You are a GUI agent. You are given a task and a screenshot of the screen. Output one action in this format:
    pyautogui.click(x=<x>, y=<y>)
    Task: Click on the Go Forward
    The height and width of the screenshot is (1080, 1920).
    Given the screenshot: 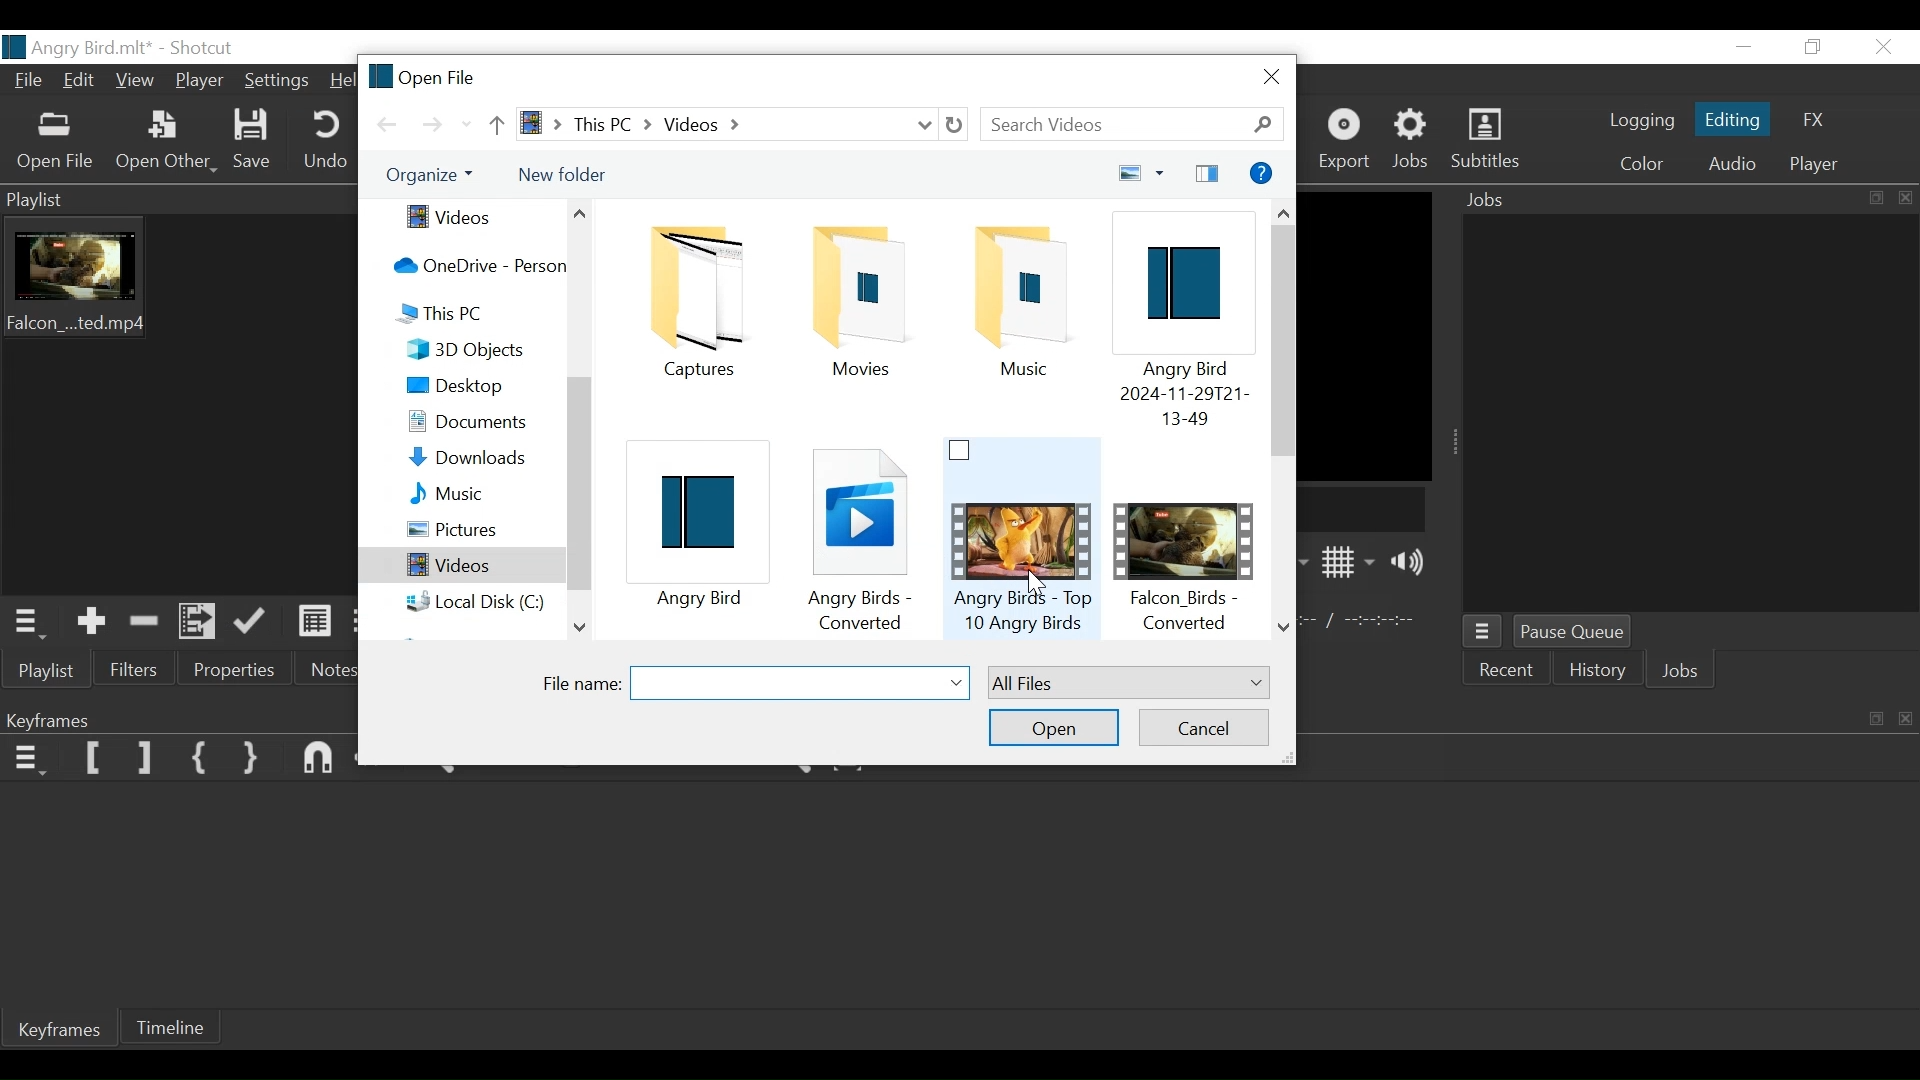 What is the action you would take?
    pyautogui.click(x=439, y=124)
    